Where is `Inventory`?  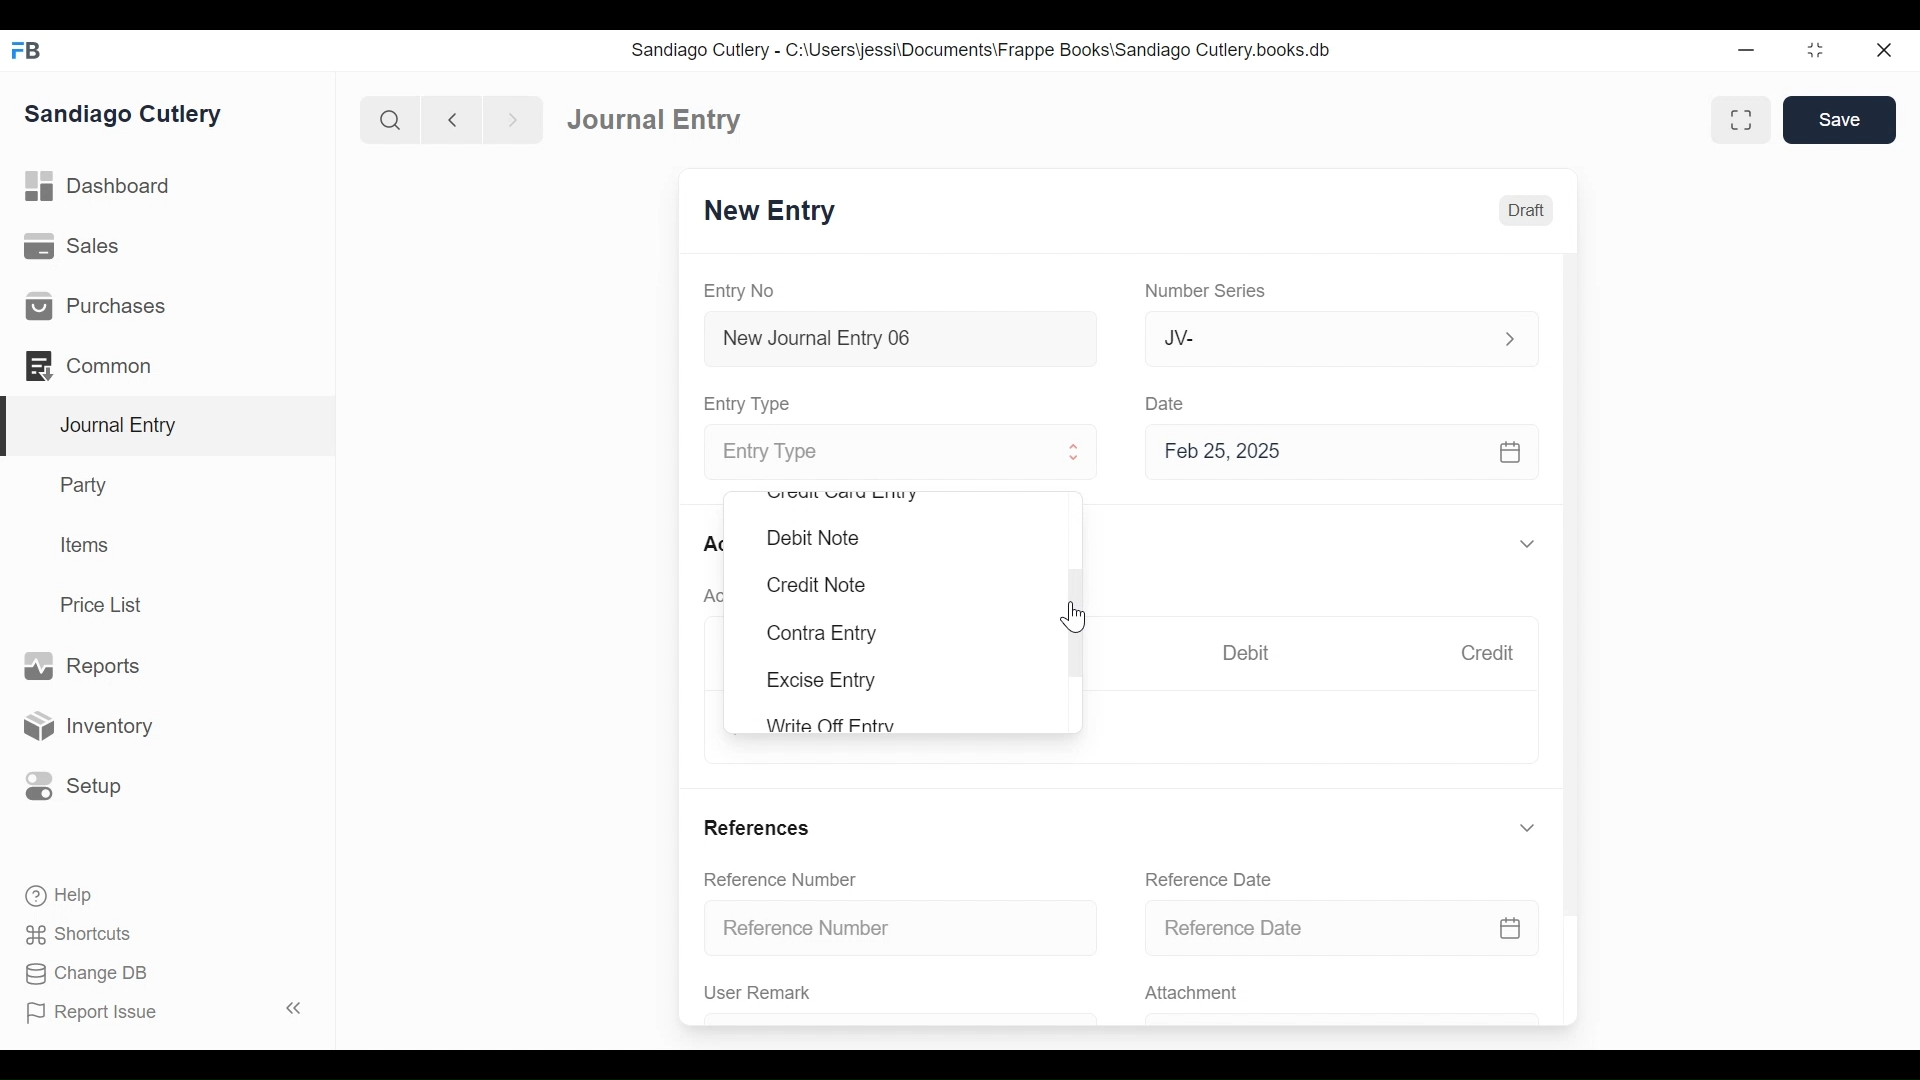
Inventory is located at coordinates (85, 727).